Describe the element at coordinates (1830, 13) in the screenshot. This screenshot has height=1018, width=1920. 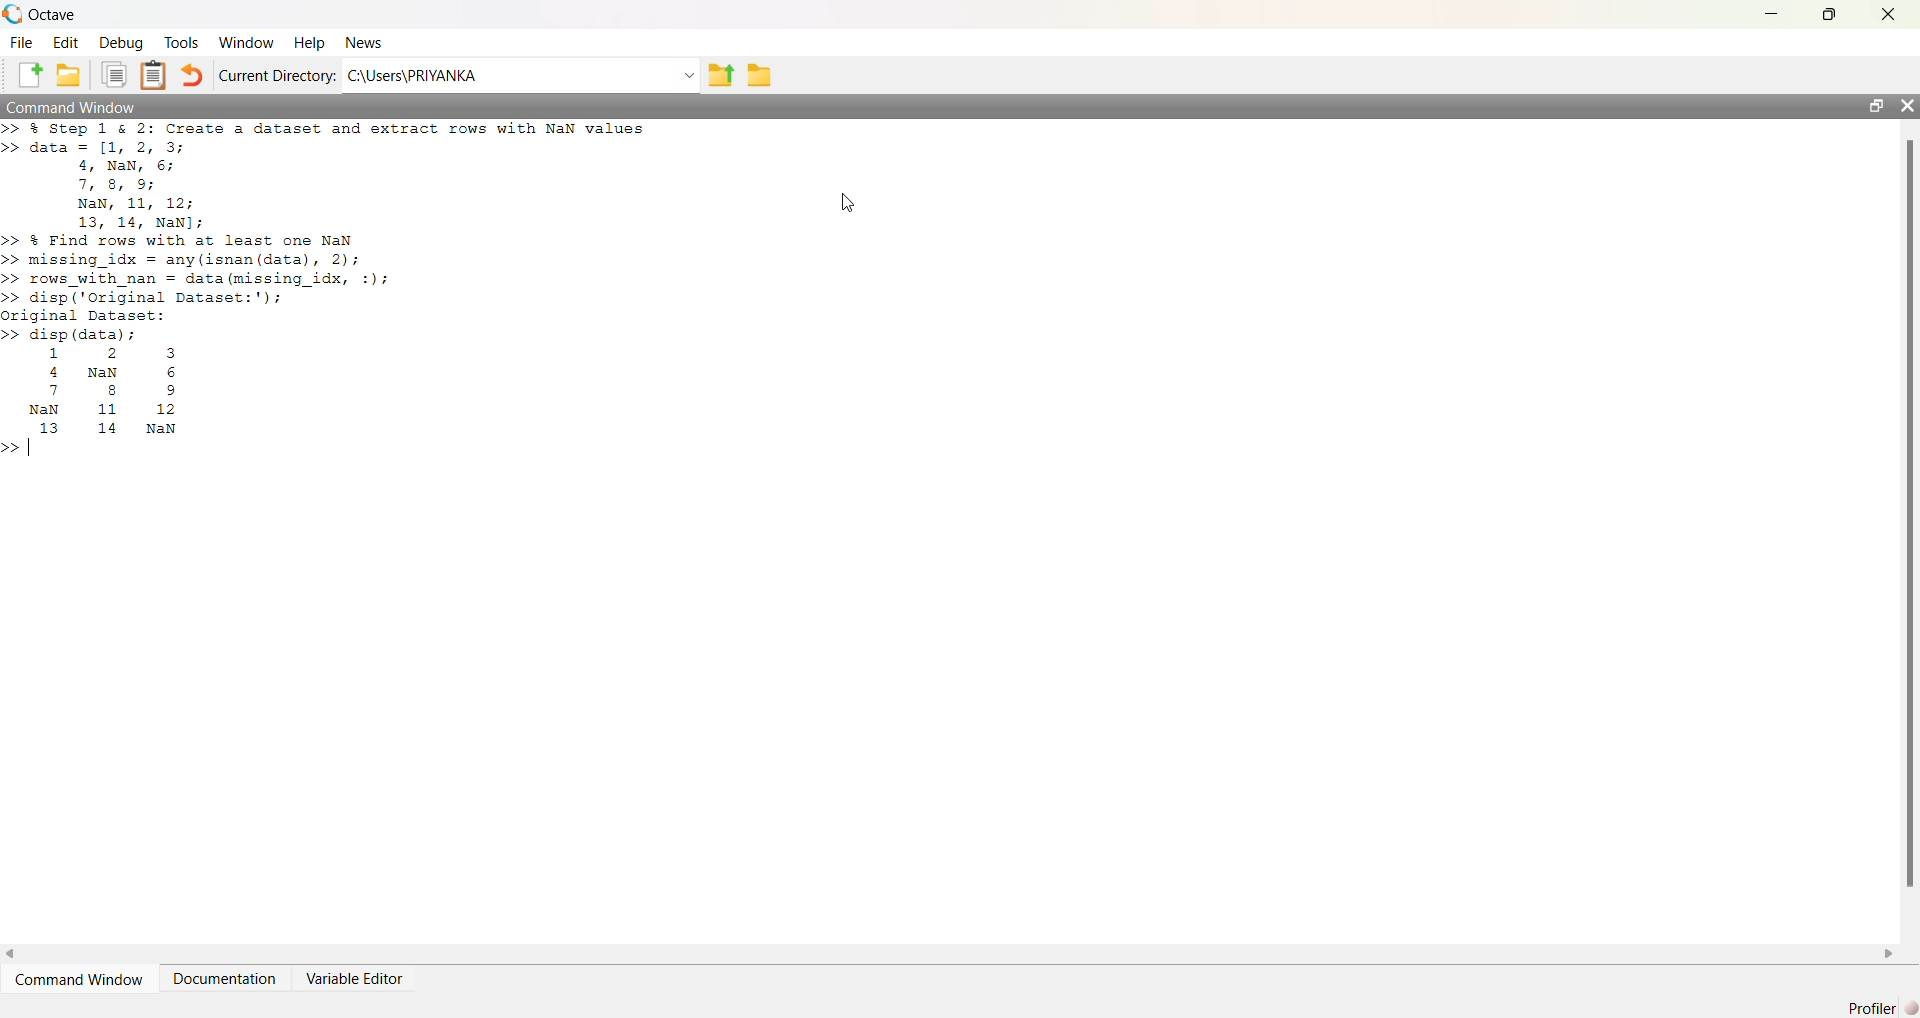
I see `maximize` at that location.